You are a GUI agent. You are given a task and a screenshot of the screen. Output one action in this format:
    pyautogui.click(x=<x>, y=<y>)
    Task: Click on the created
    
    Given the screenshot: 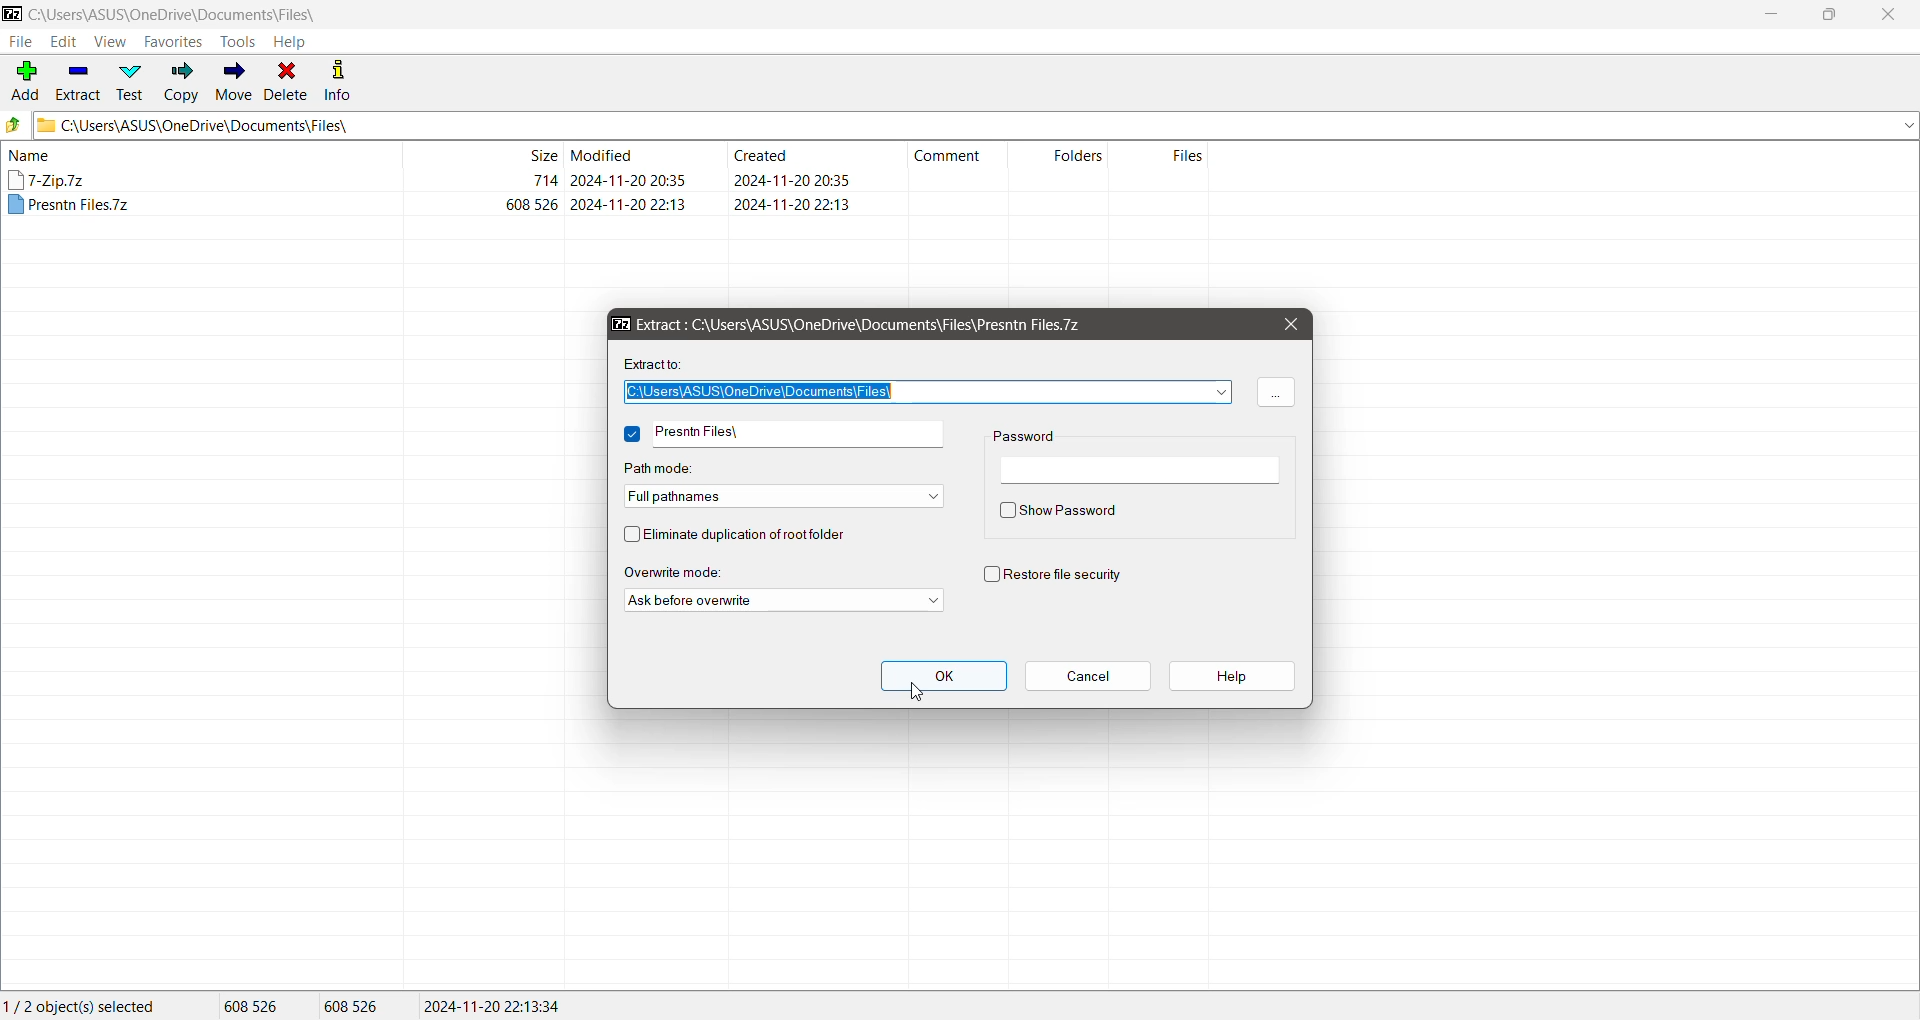 What is the action you would take?
    pyautogui.click(x=761, y=154)
    